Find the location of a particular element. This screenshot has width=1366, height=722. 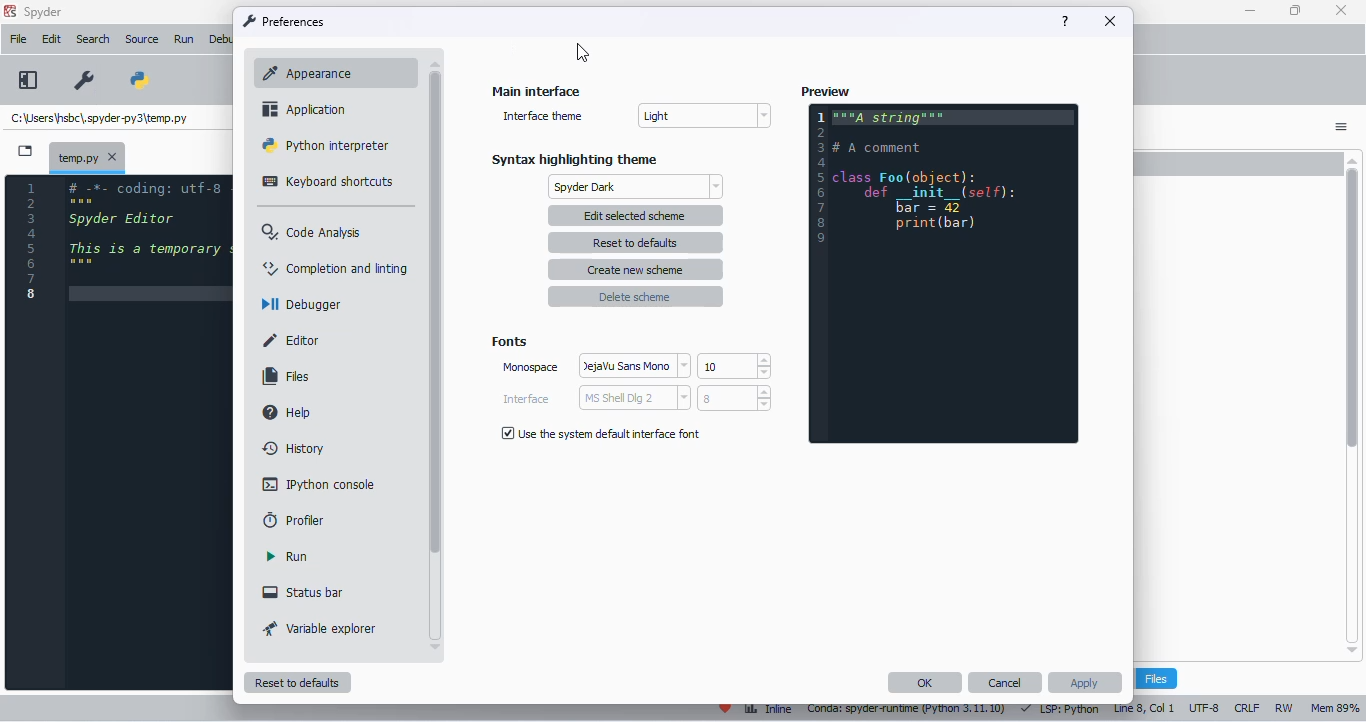

status bar is located at coordinates (304, 593).